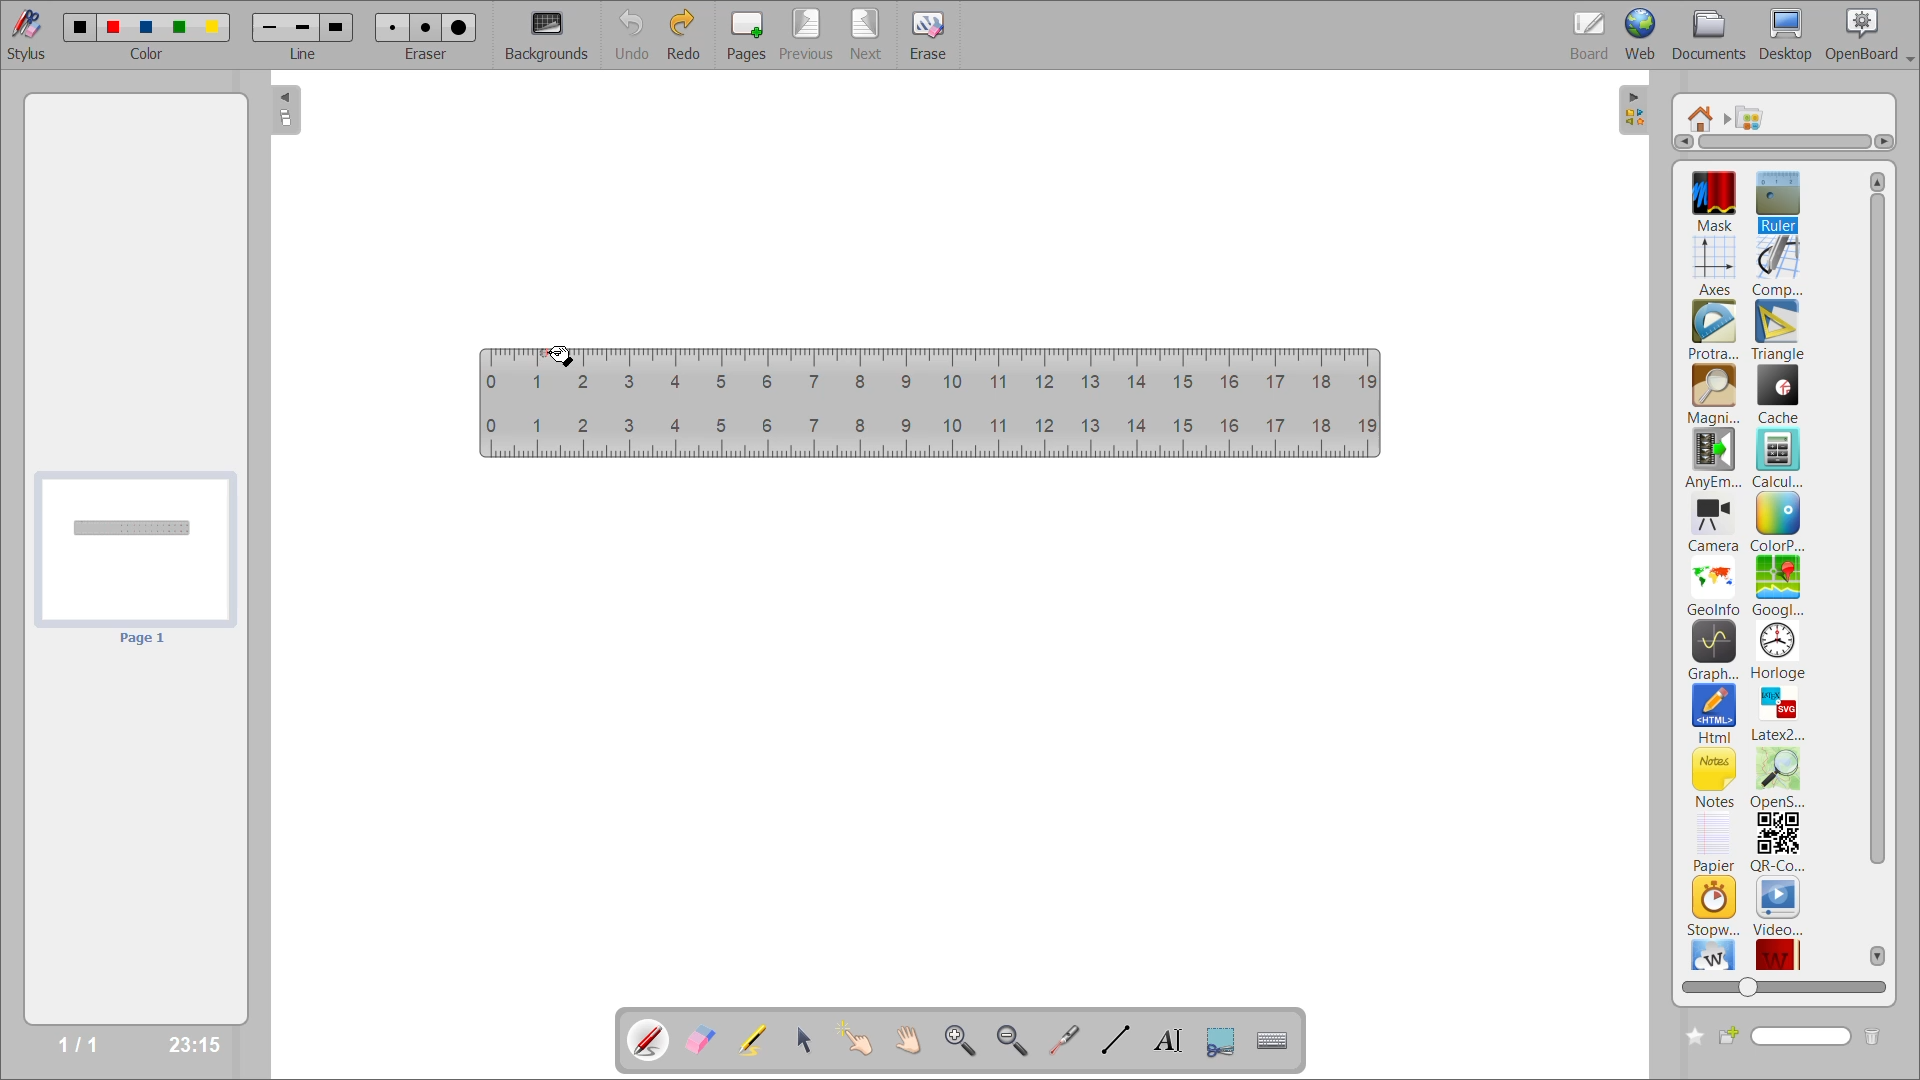 This screenshot has width=1920, height=1080. I want to click on wikittionary, so click(1779, 952).